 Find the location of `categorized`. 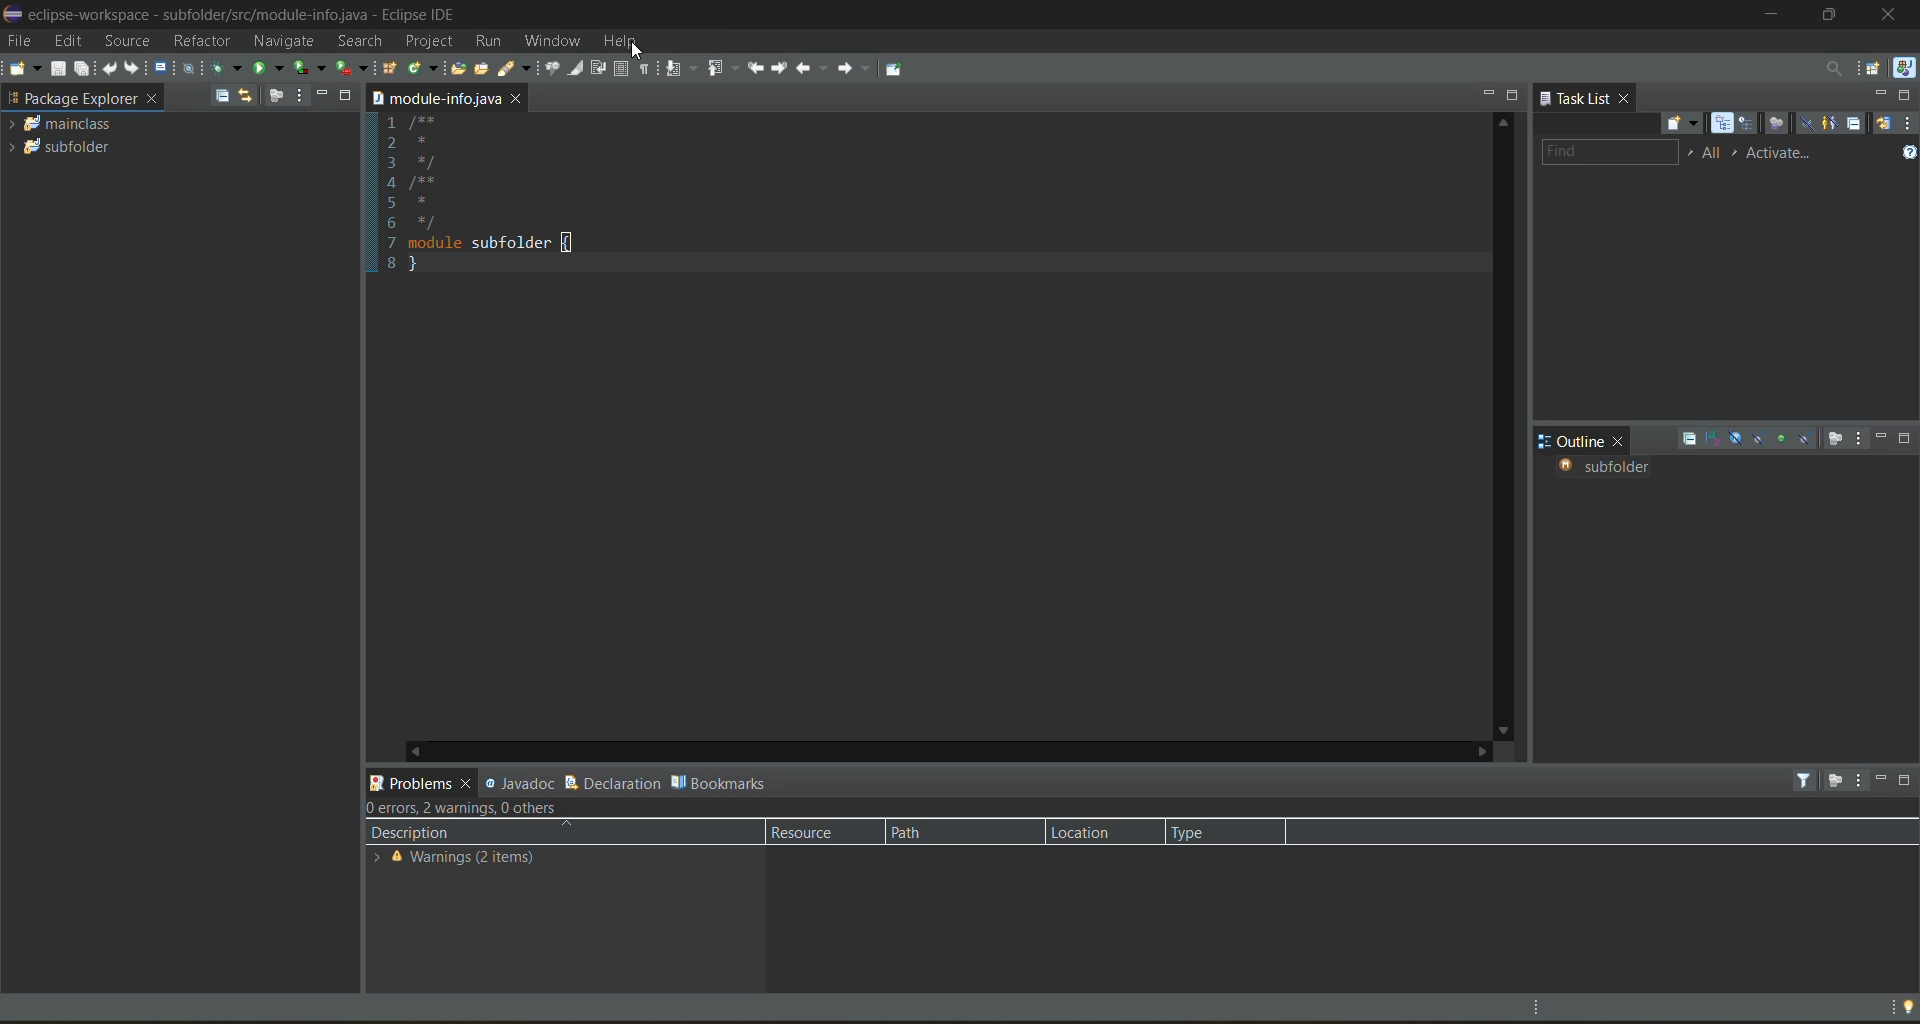

categorized is located at coordinates (1720, 123).